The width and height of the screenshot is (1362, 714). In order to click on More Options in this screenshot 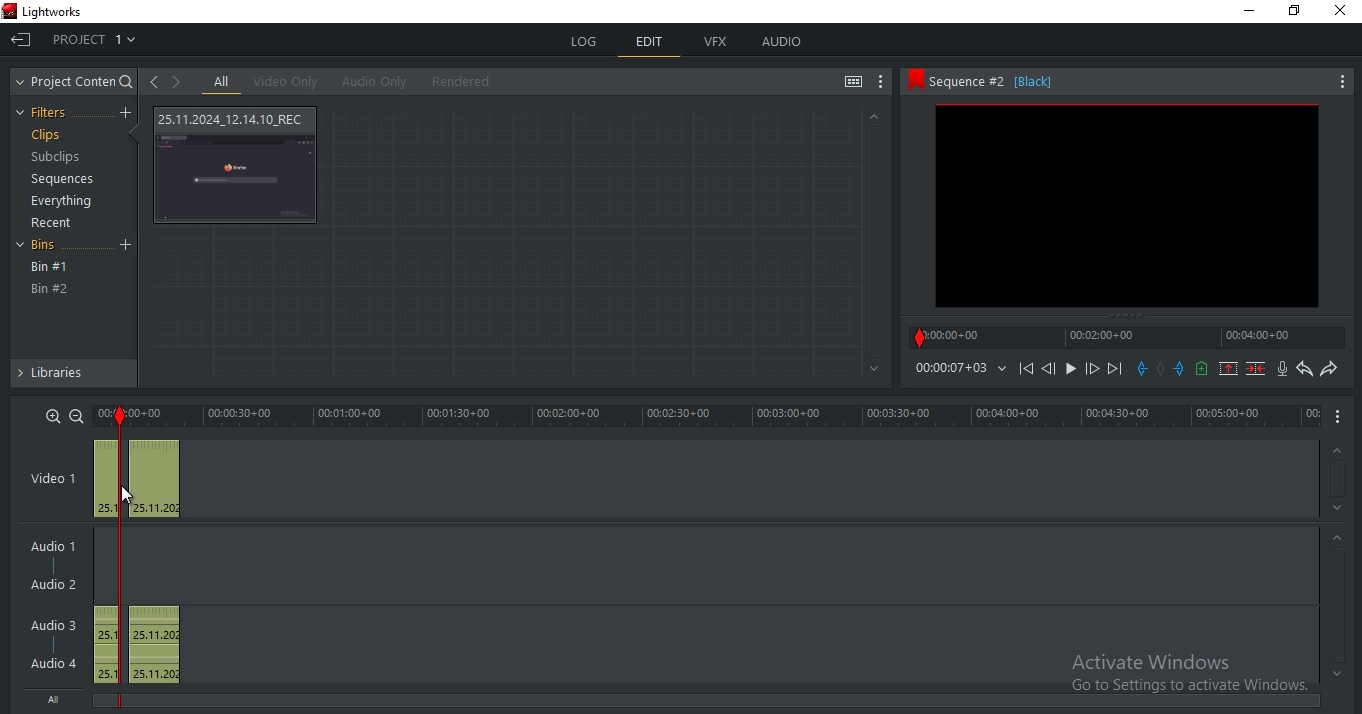, I will do `click(1342, 417)`.